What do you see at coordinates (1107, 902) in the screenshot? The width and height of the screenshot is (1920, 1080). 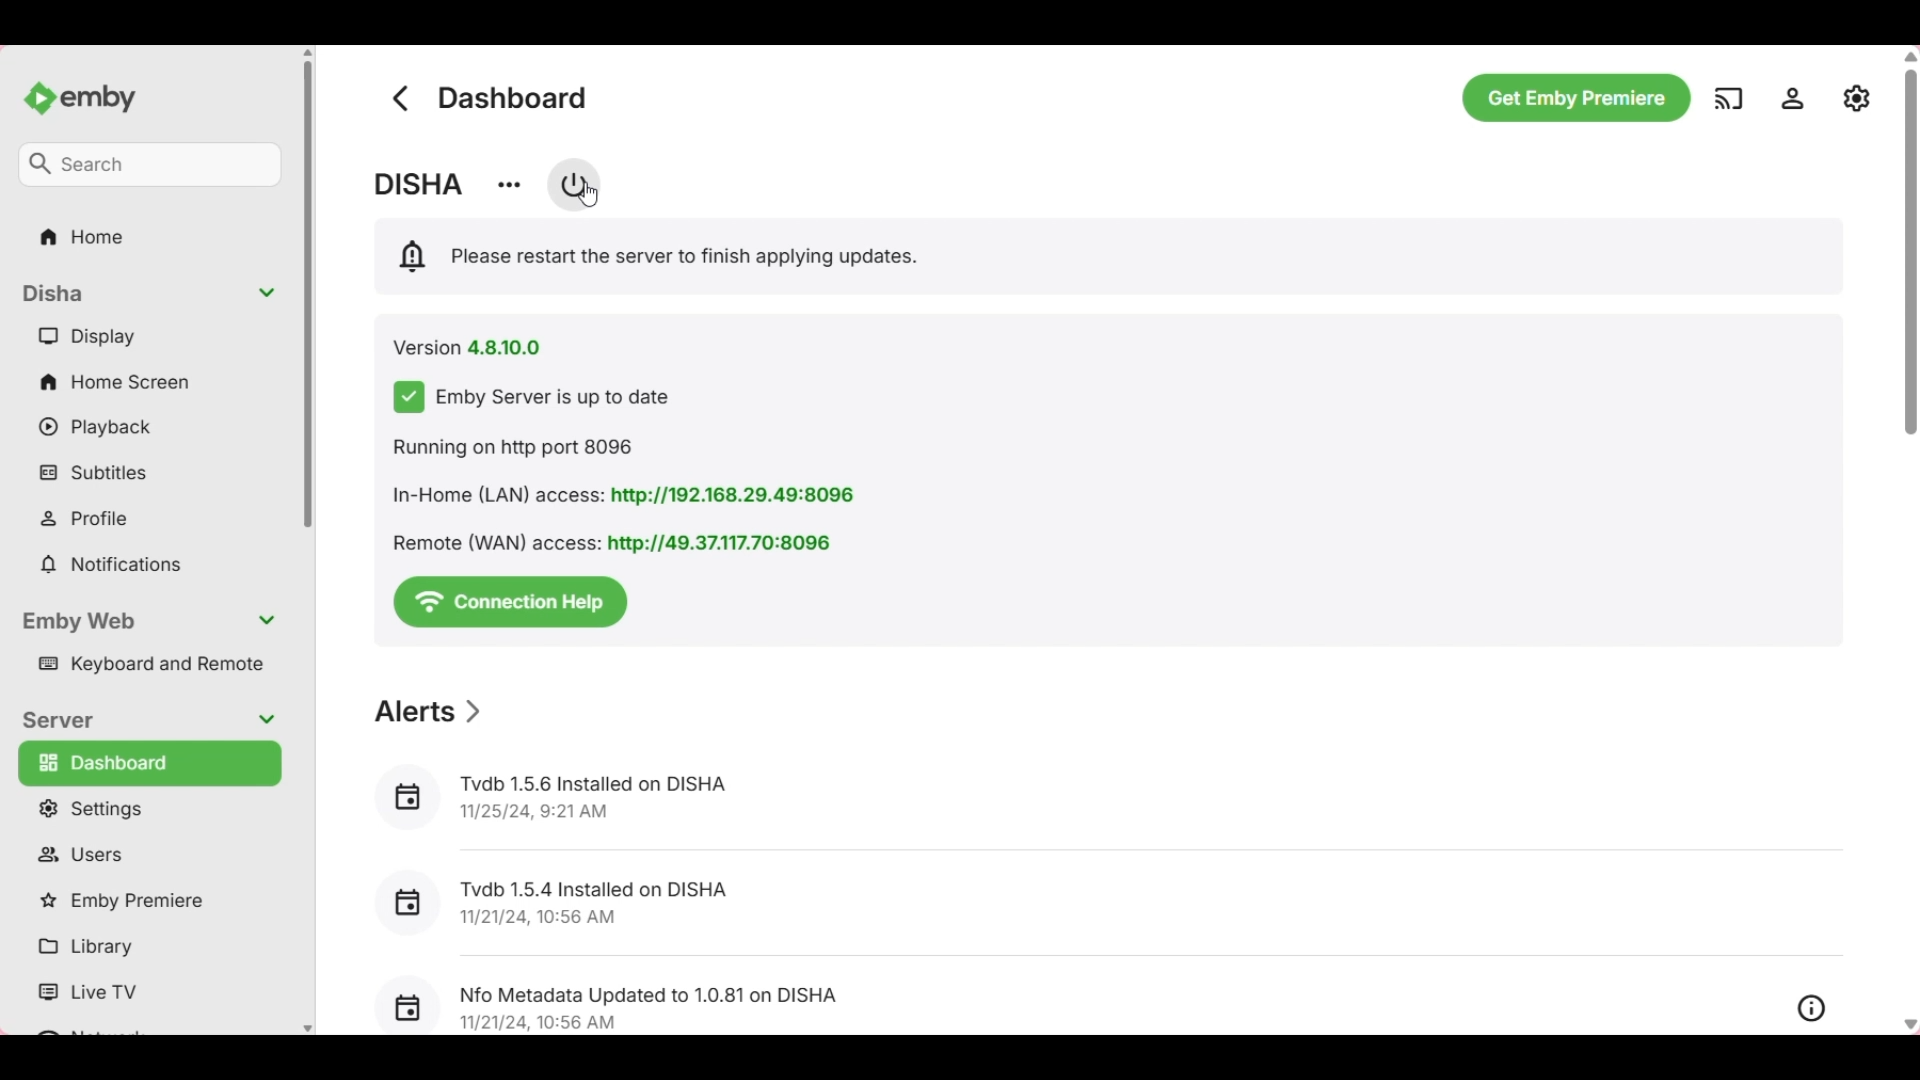 I see `Recent alert` at bounding box center [1107, 902].